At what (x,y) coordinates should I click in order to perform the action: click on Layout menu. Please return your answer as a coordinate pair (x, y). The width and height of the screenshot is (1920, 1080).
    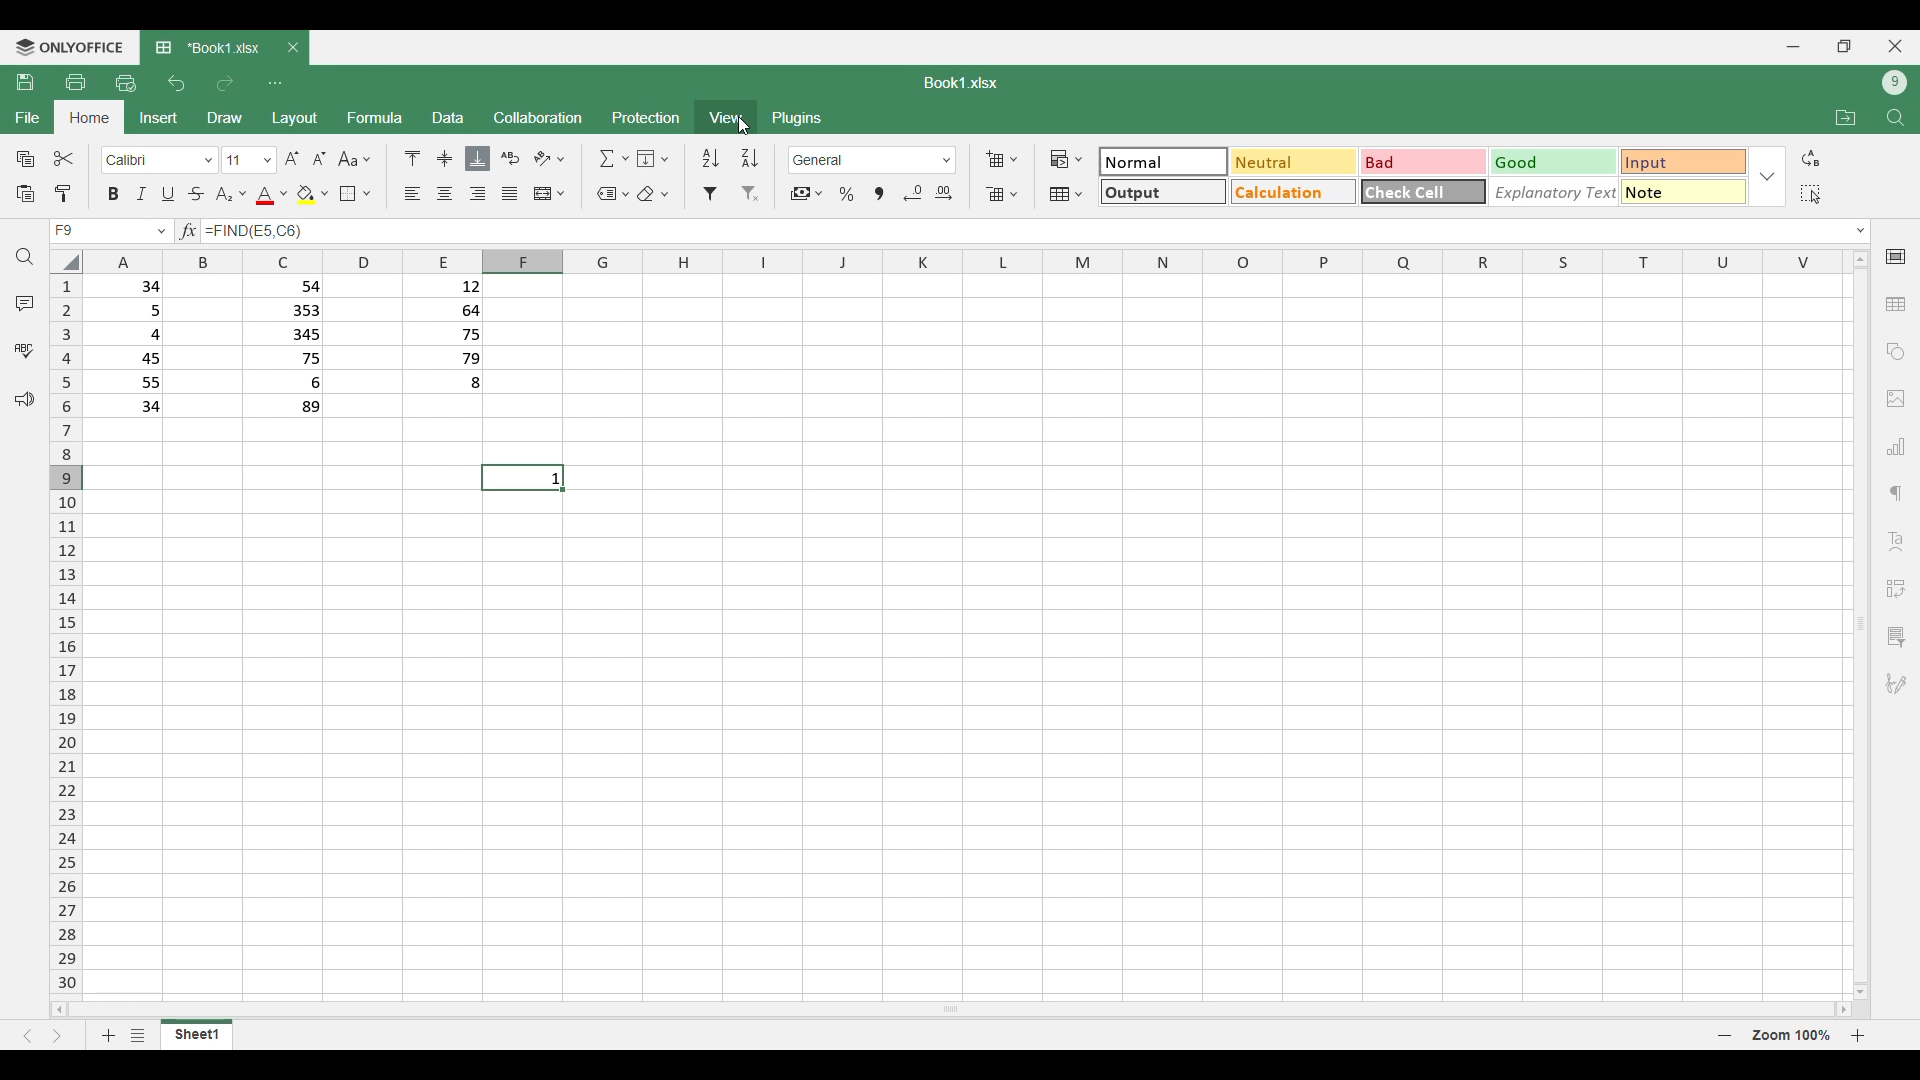
    Looking at the image, I should click on (293, 119).